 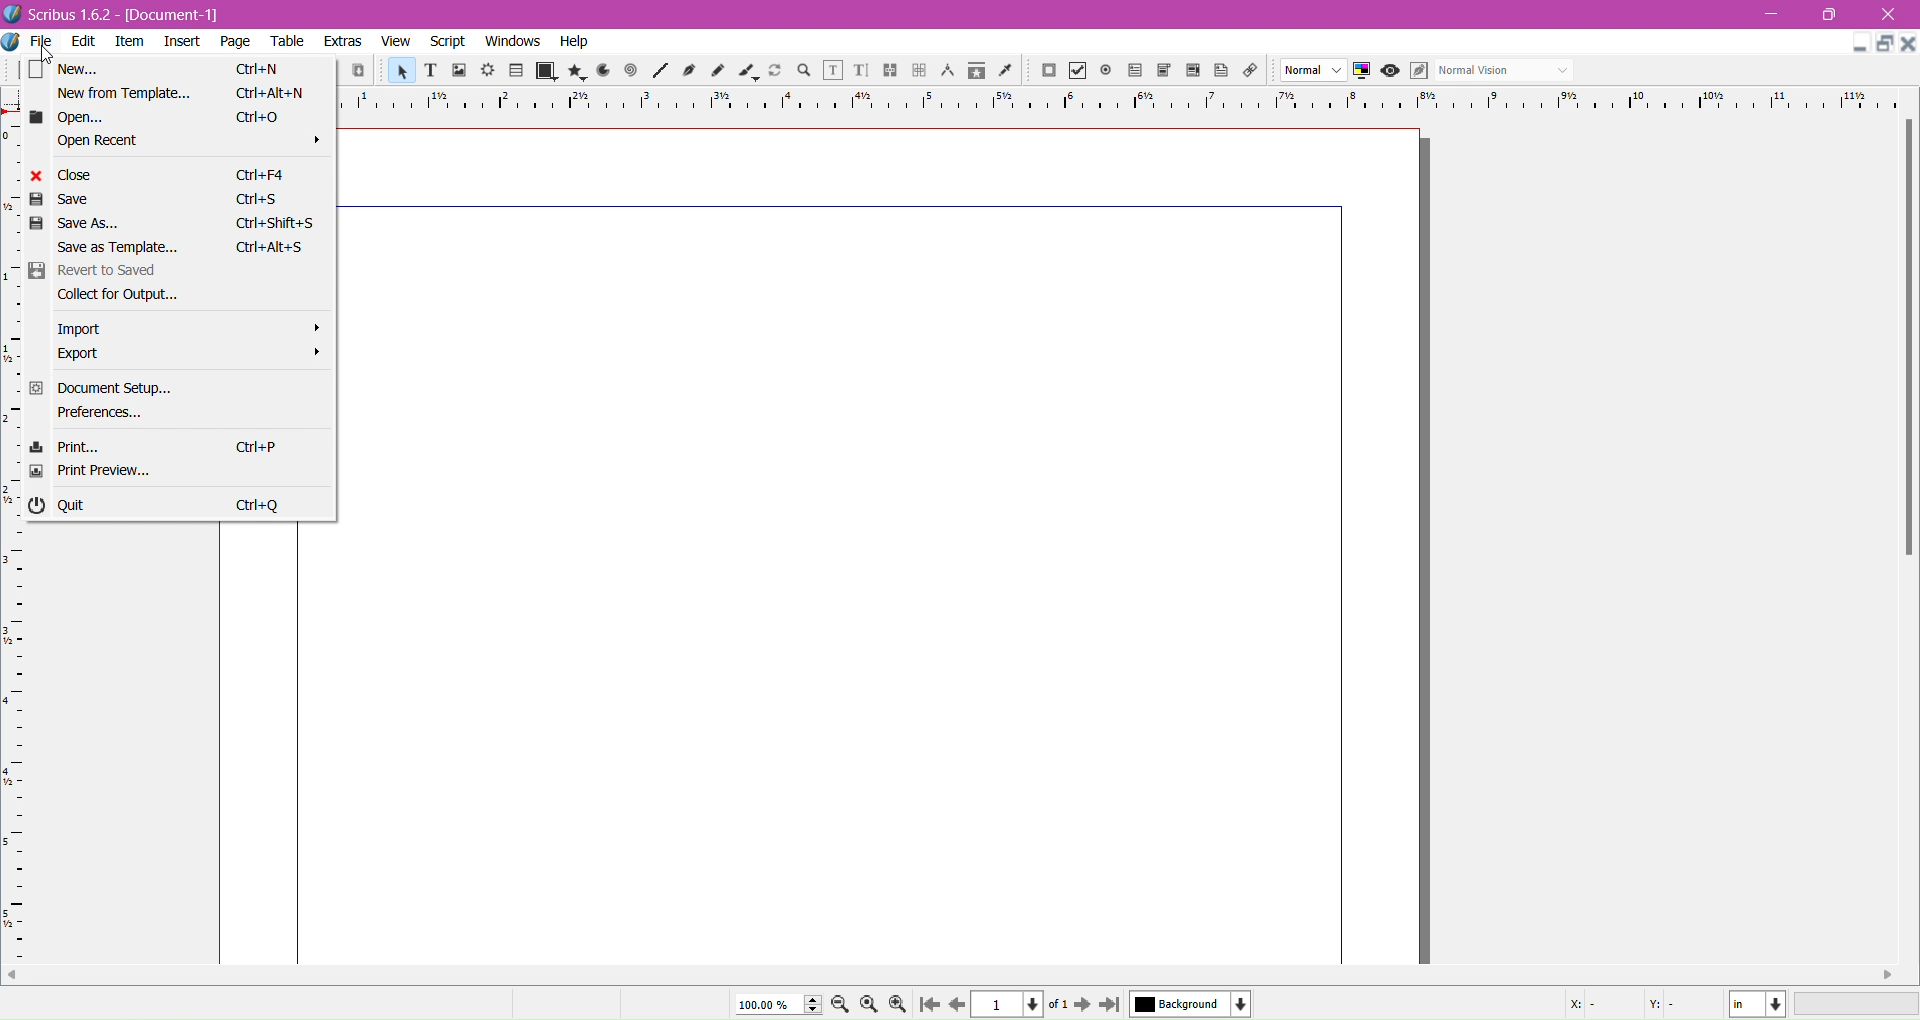 What do you see at coordinates (151, 200) in the screenshot?
I see `Save` at bounding box center [151, 200].